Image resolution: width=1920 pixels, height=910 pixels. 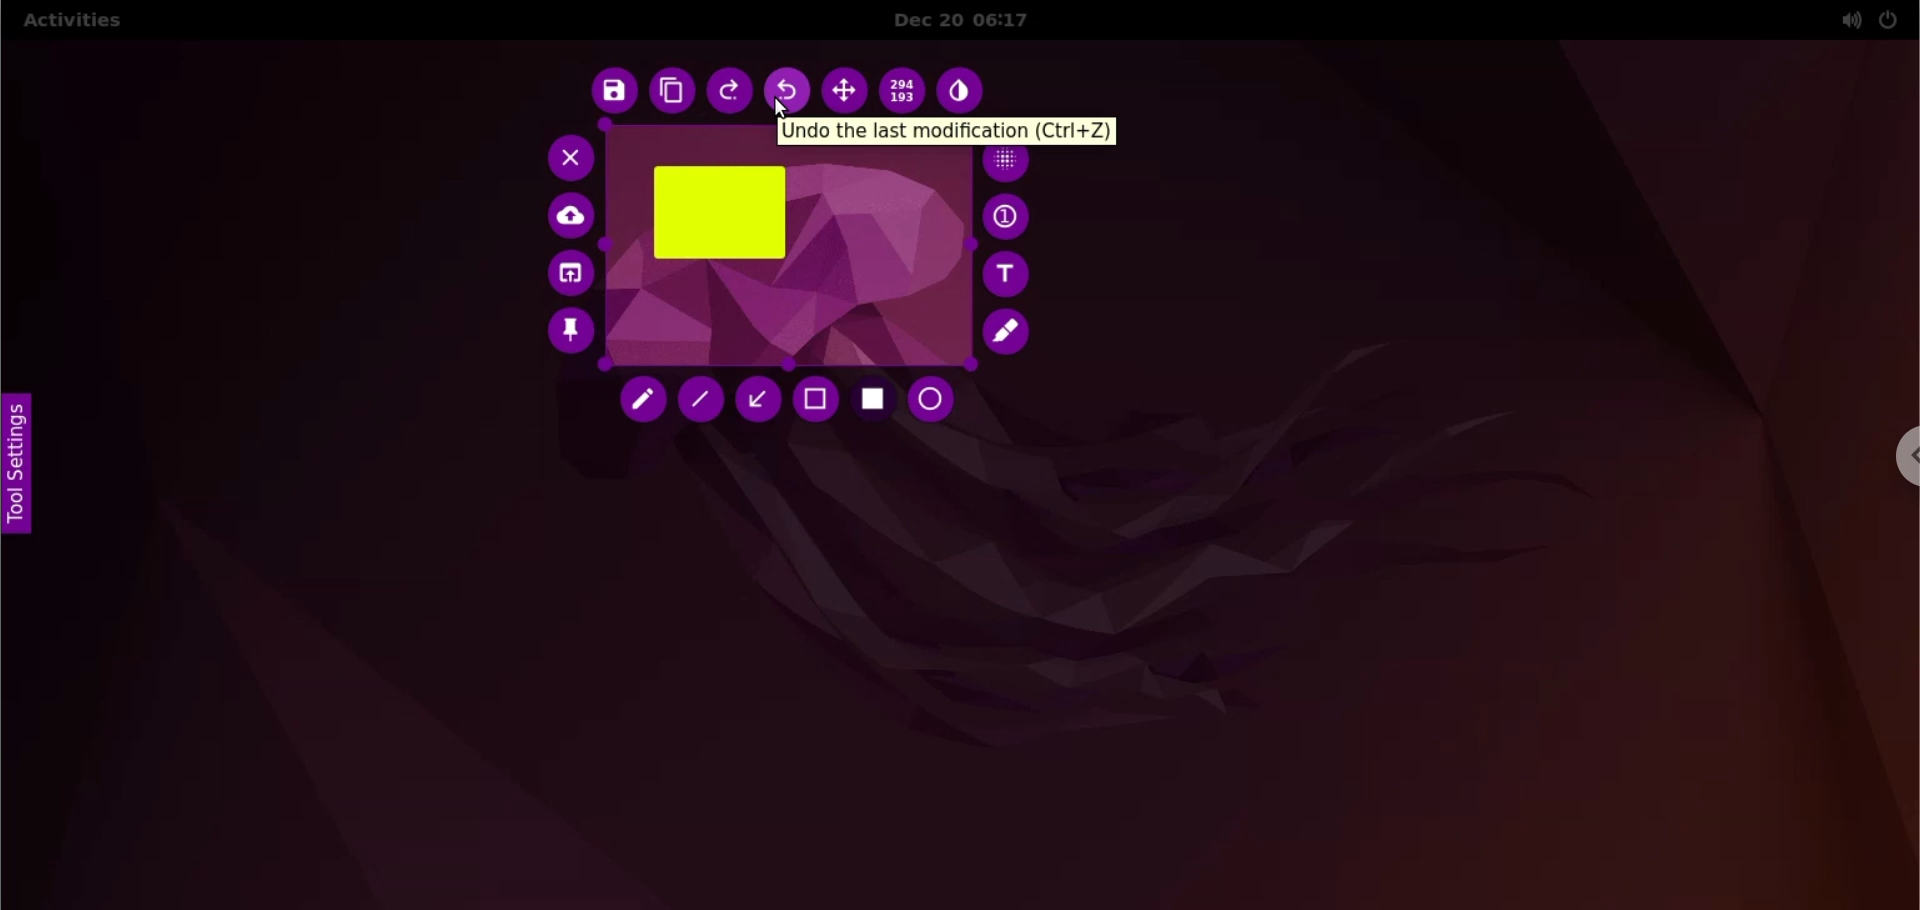 What do you see at coordinates (976, 20) in the screenshot?
I see `Dec 20 06:17` at bounding box center [976, 20].